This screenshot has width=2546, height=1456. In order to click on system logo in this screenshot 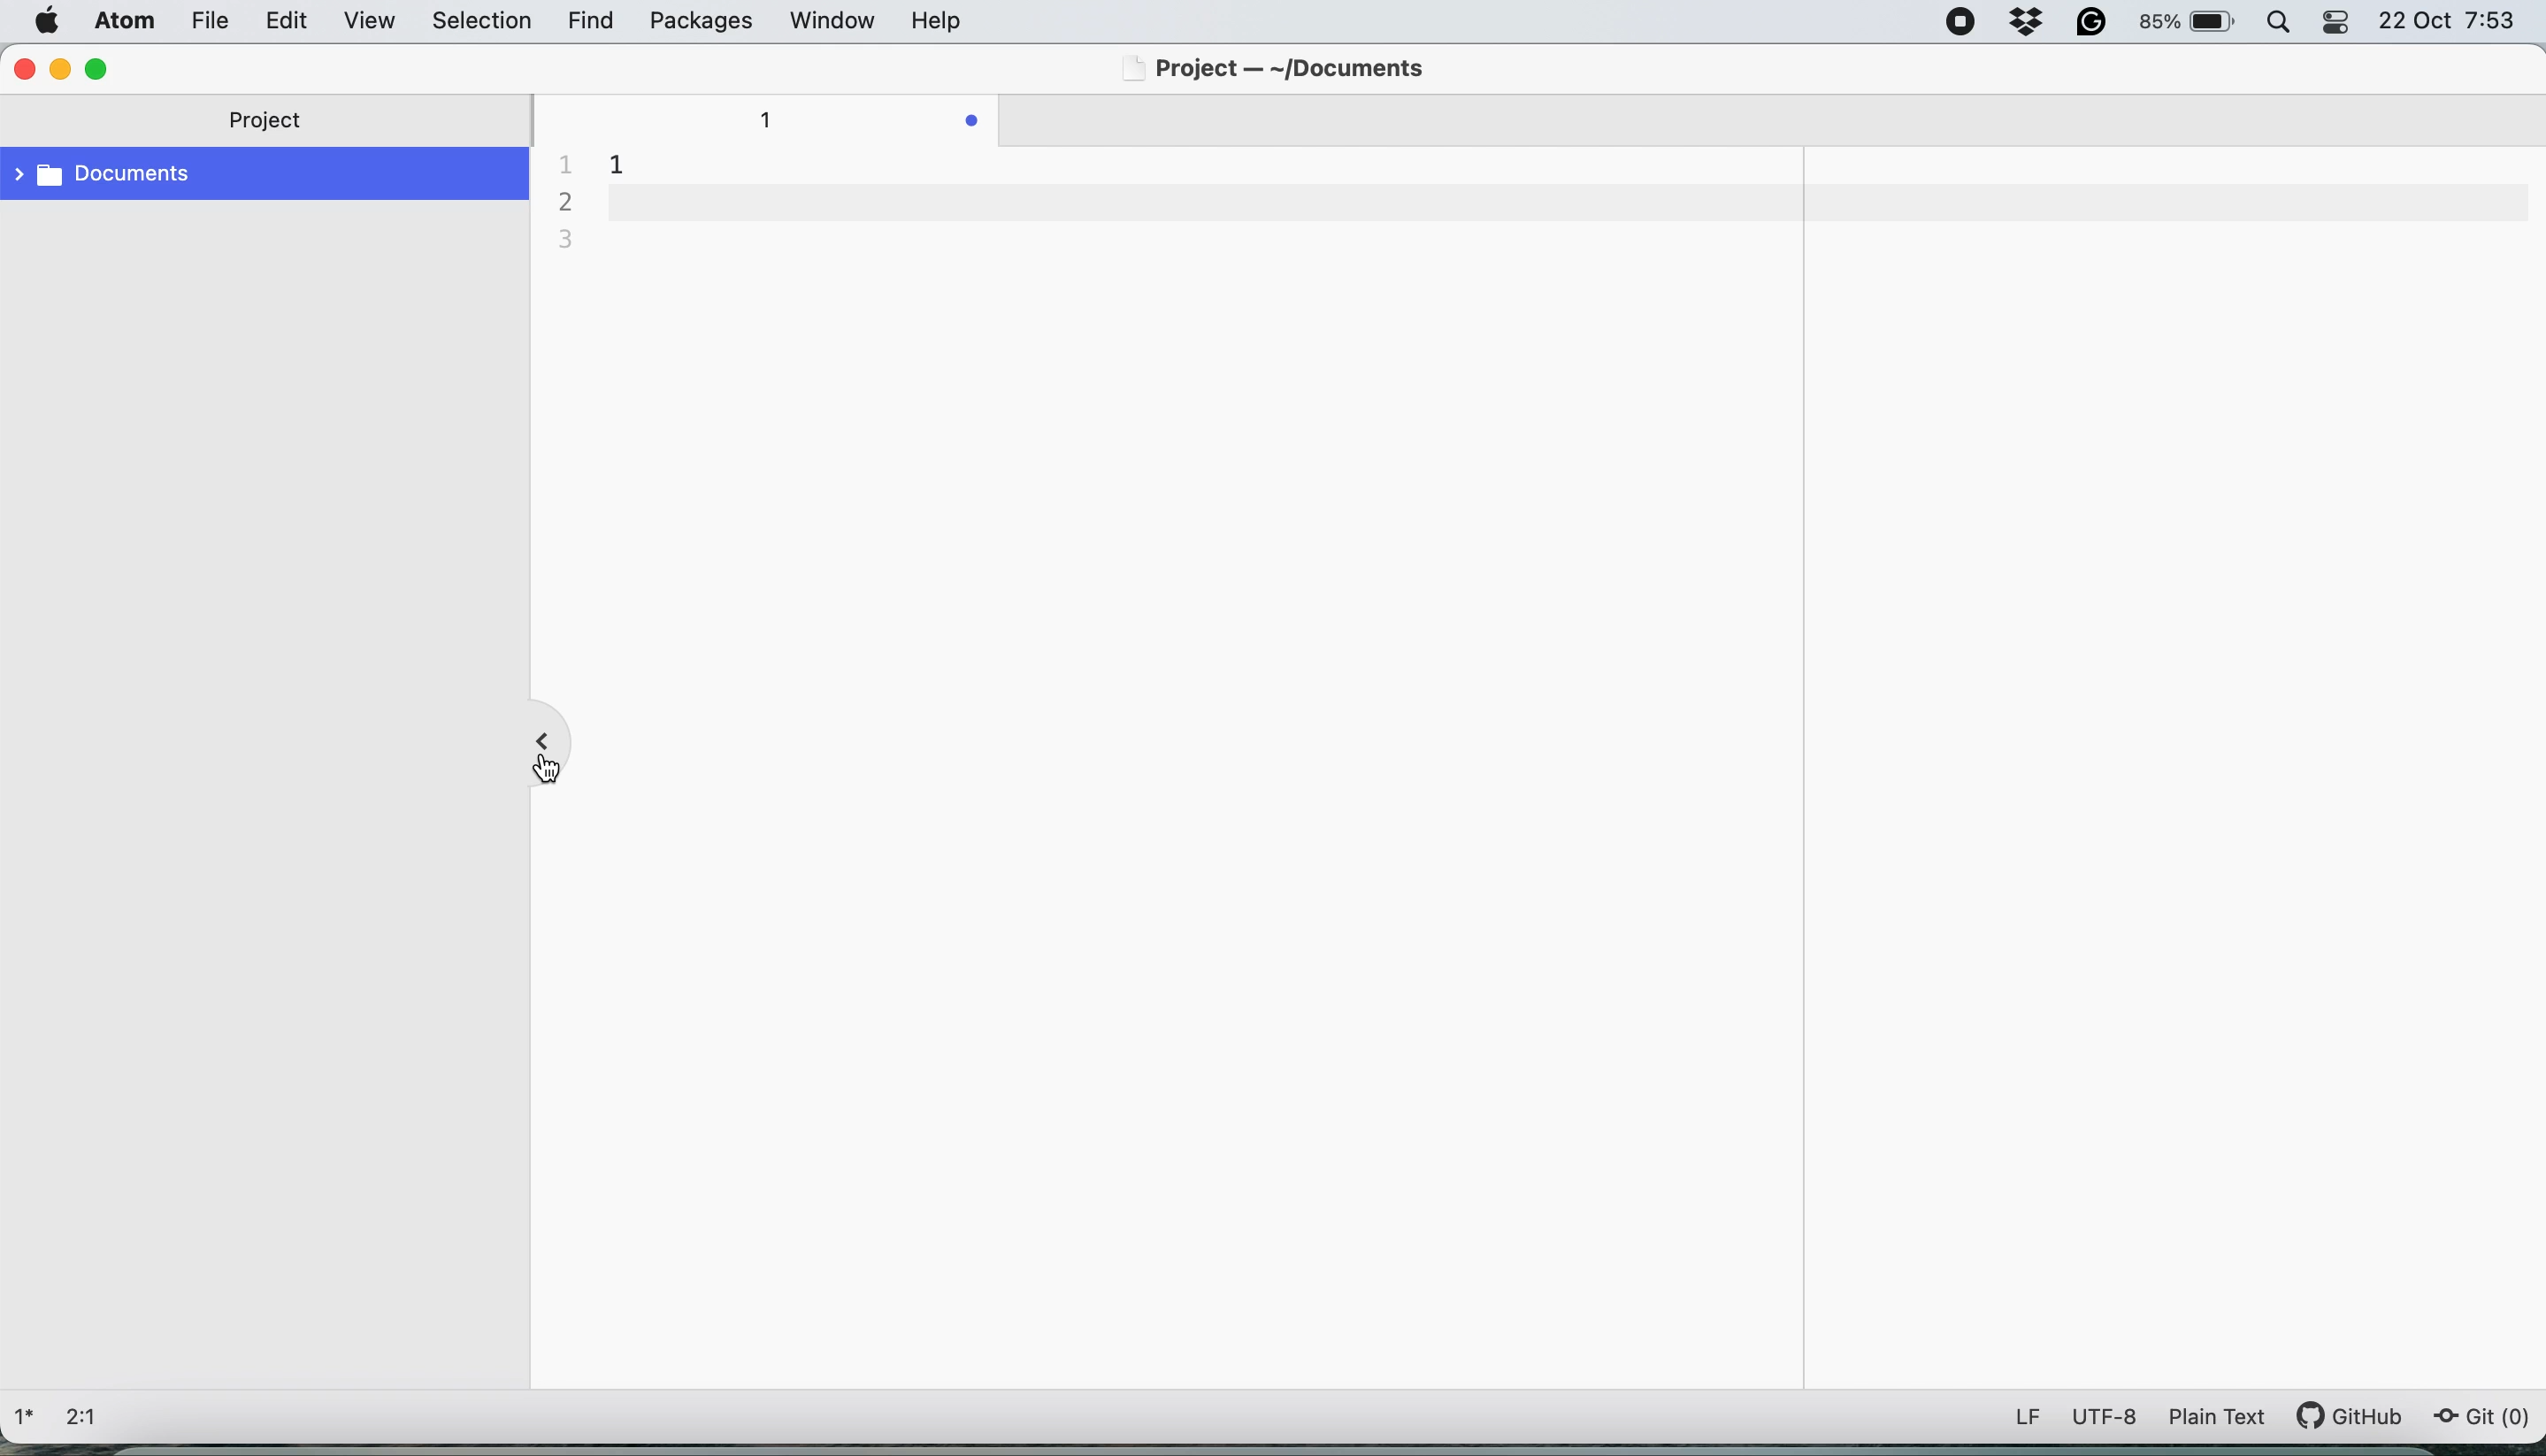, I will do `click(50, 21)`.